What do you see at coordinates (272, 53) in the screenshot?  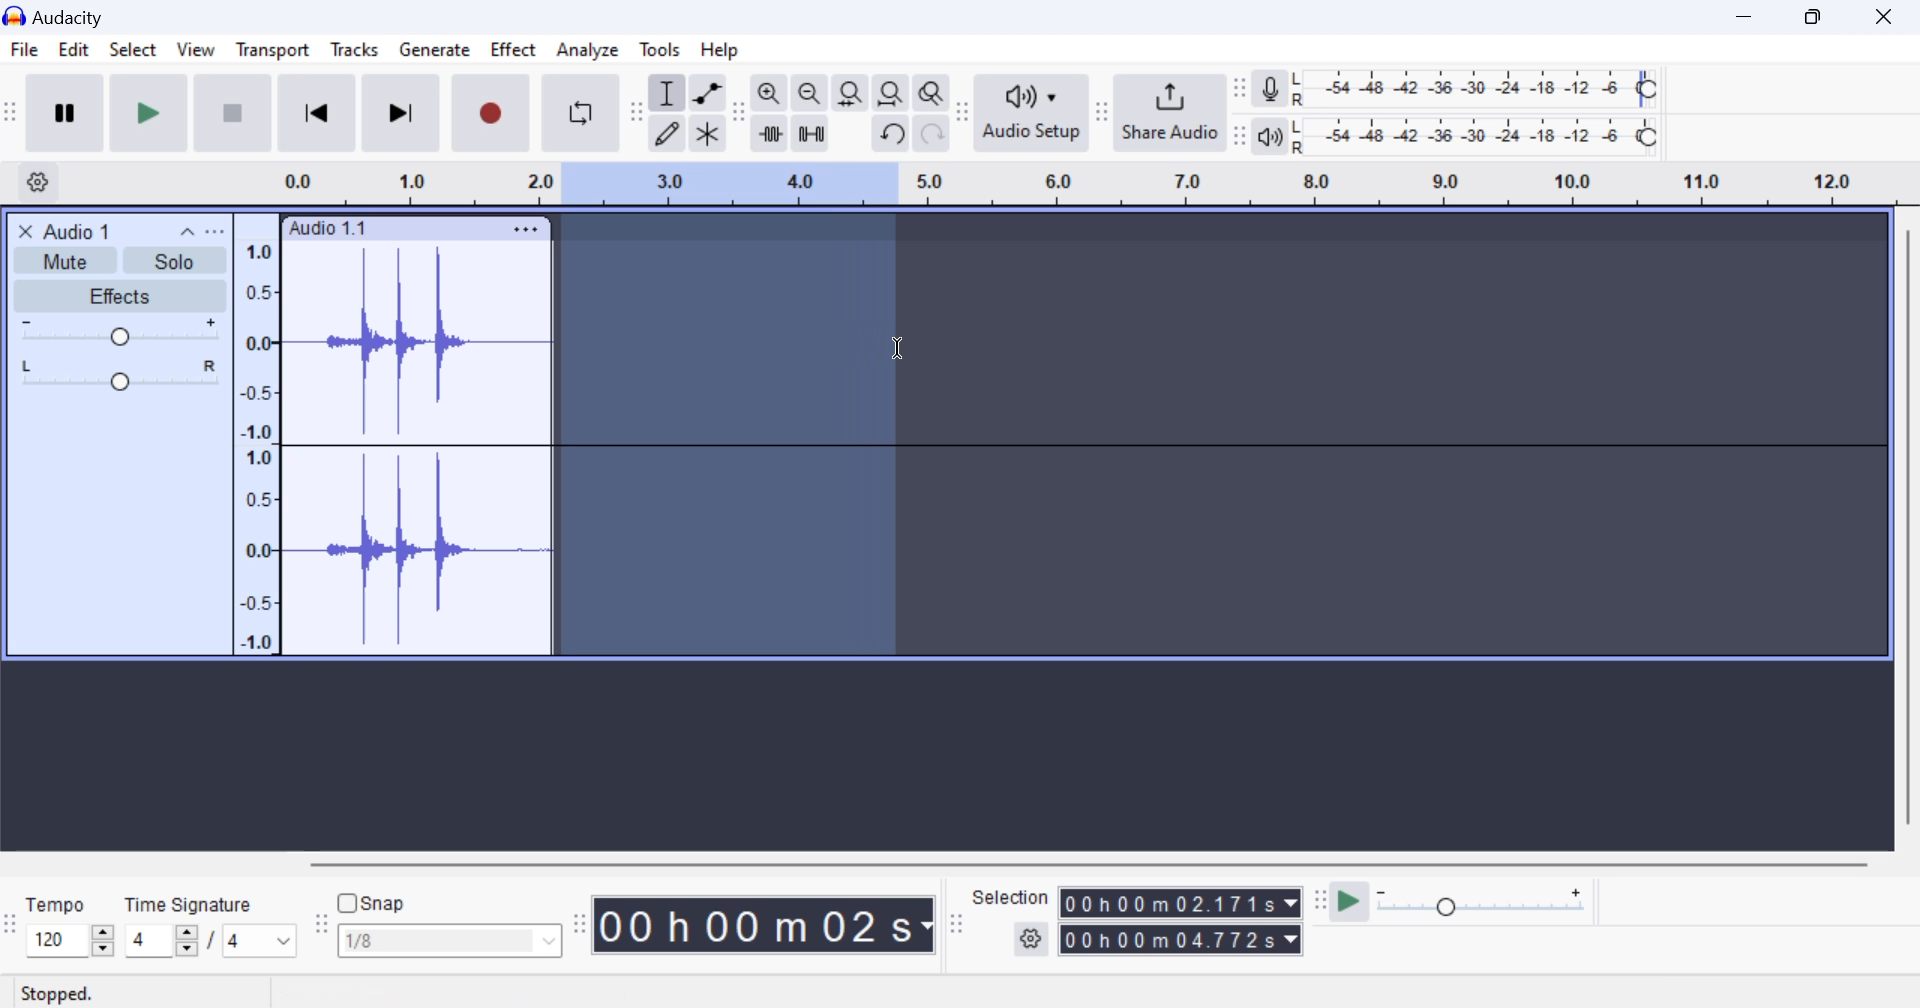 I see `Transport` at bounding box center [272, 53].